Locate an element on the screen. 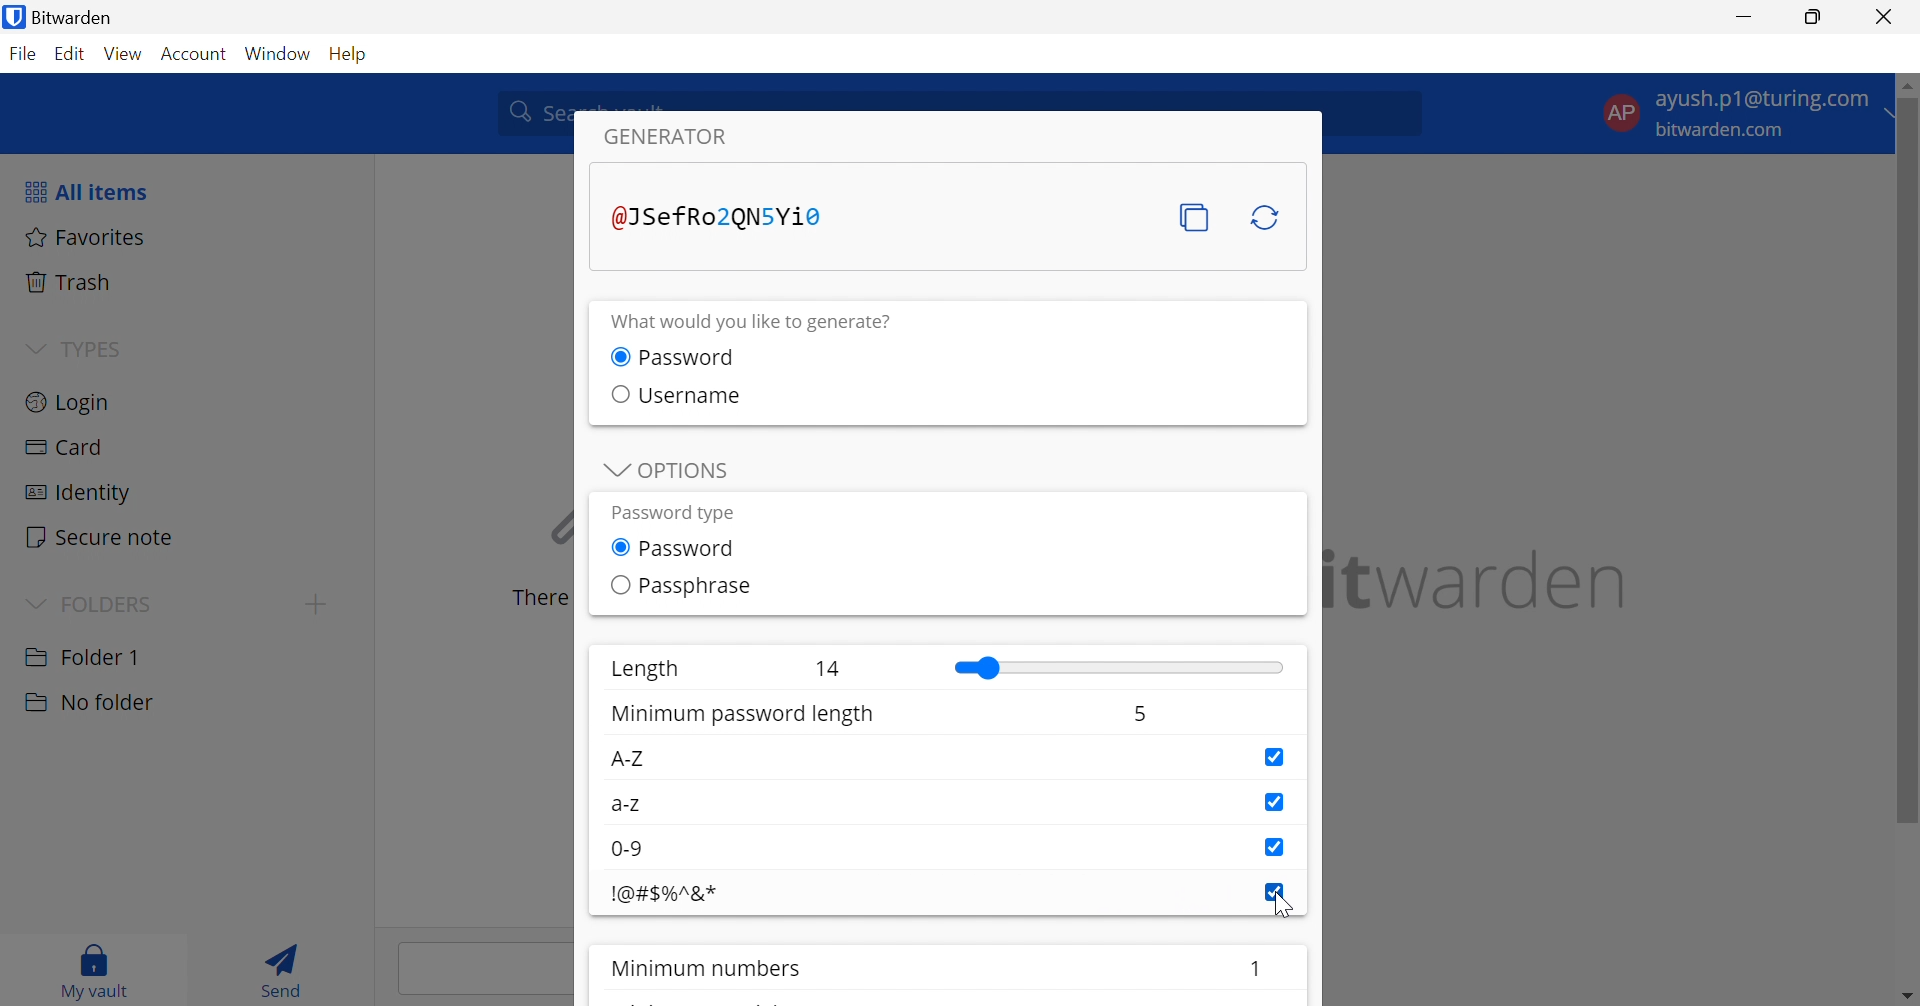  Copy password is located at coordinates (1196, 218).